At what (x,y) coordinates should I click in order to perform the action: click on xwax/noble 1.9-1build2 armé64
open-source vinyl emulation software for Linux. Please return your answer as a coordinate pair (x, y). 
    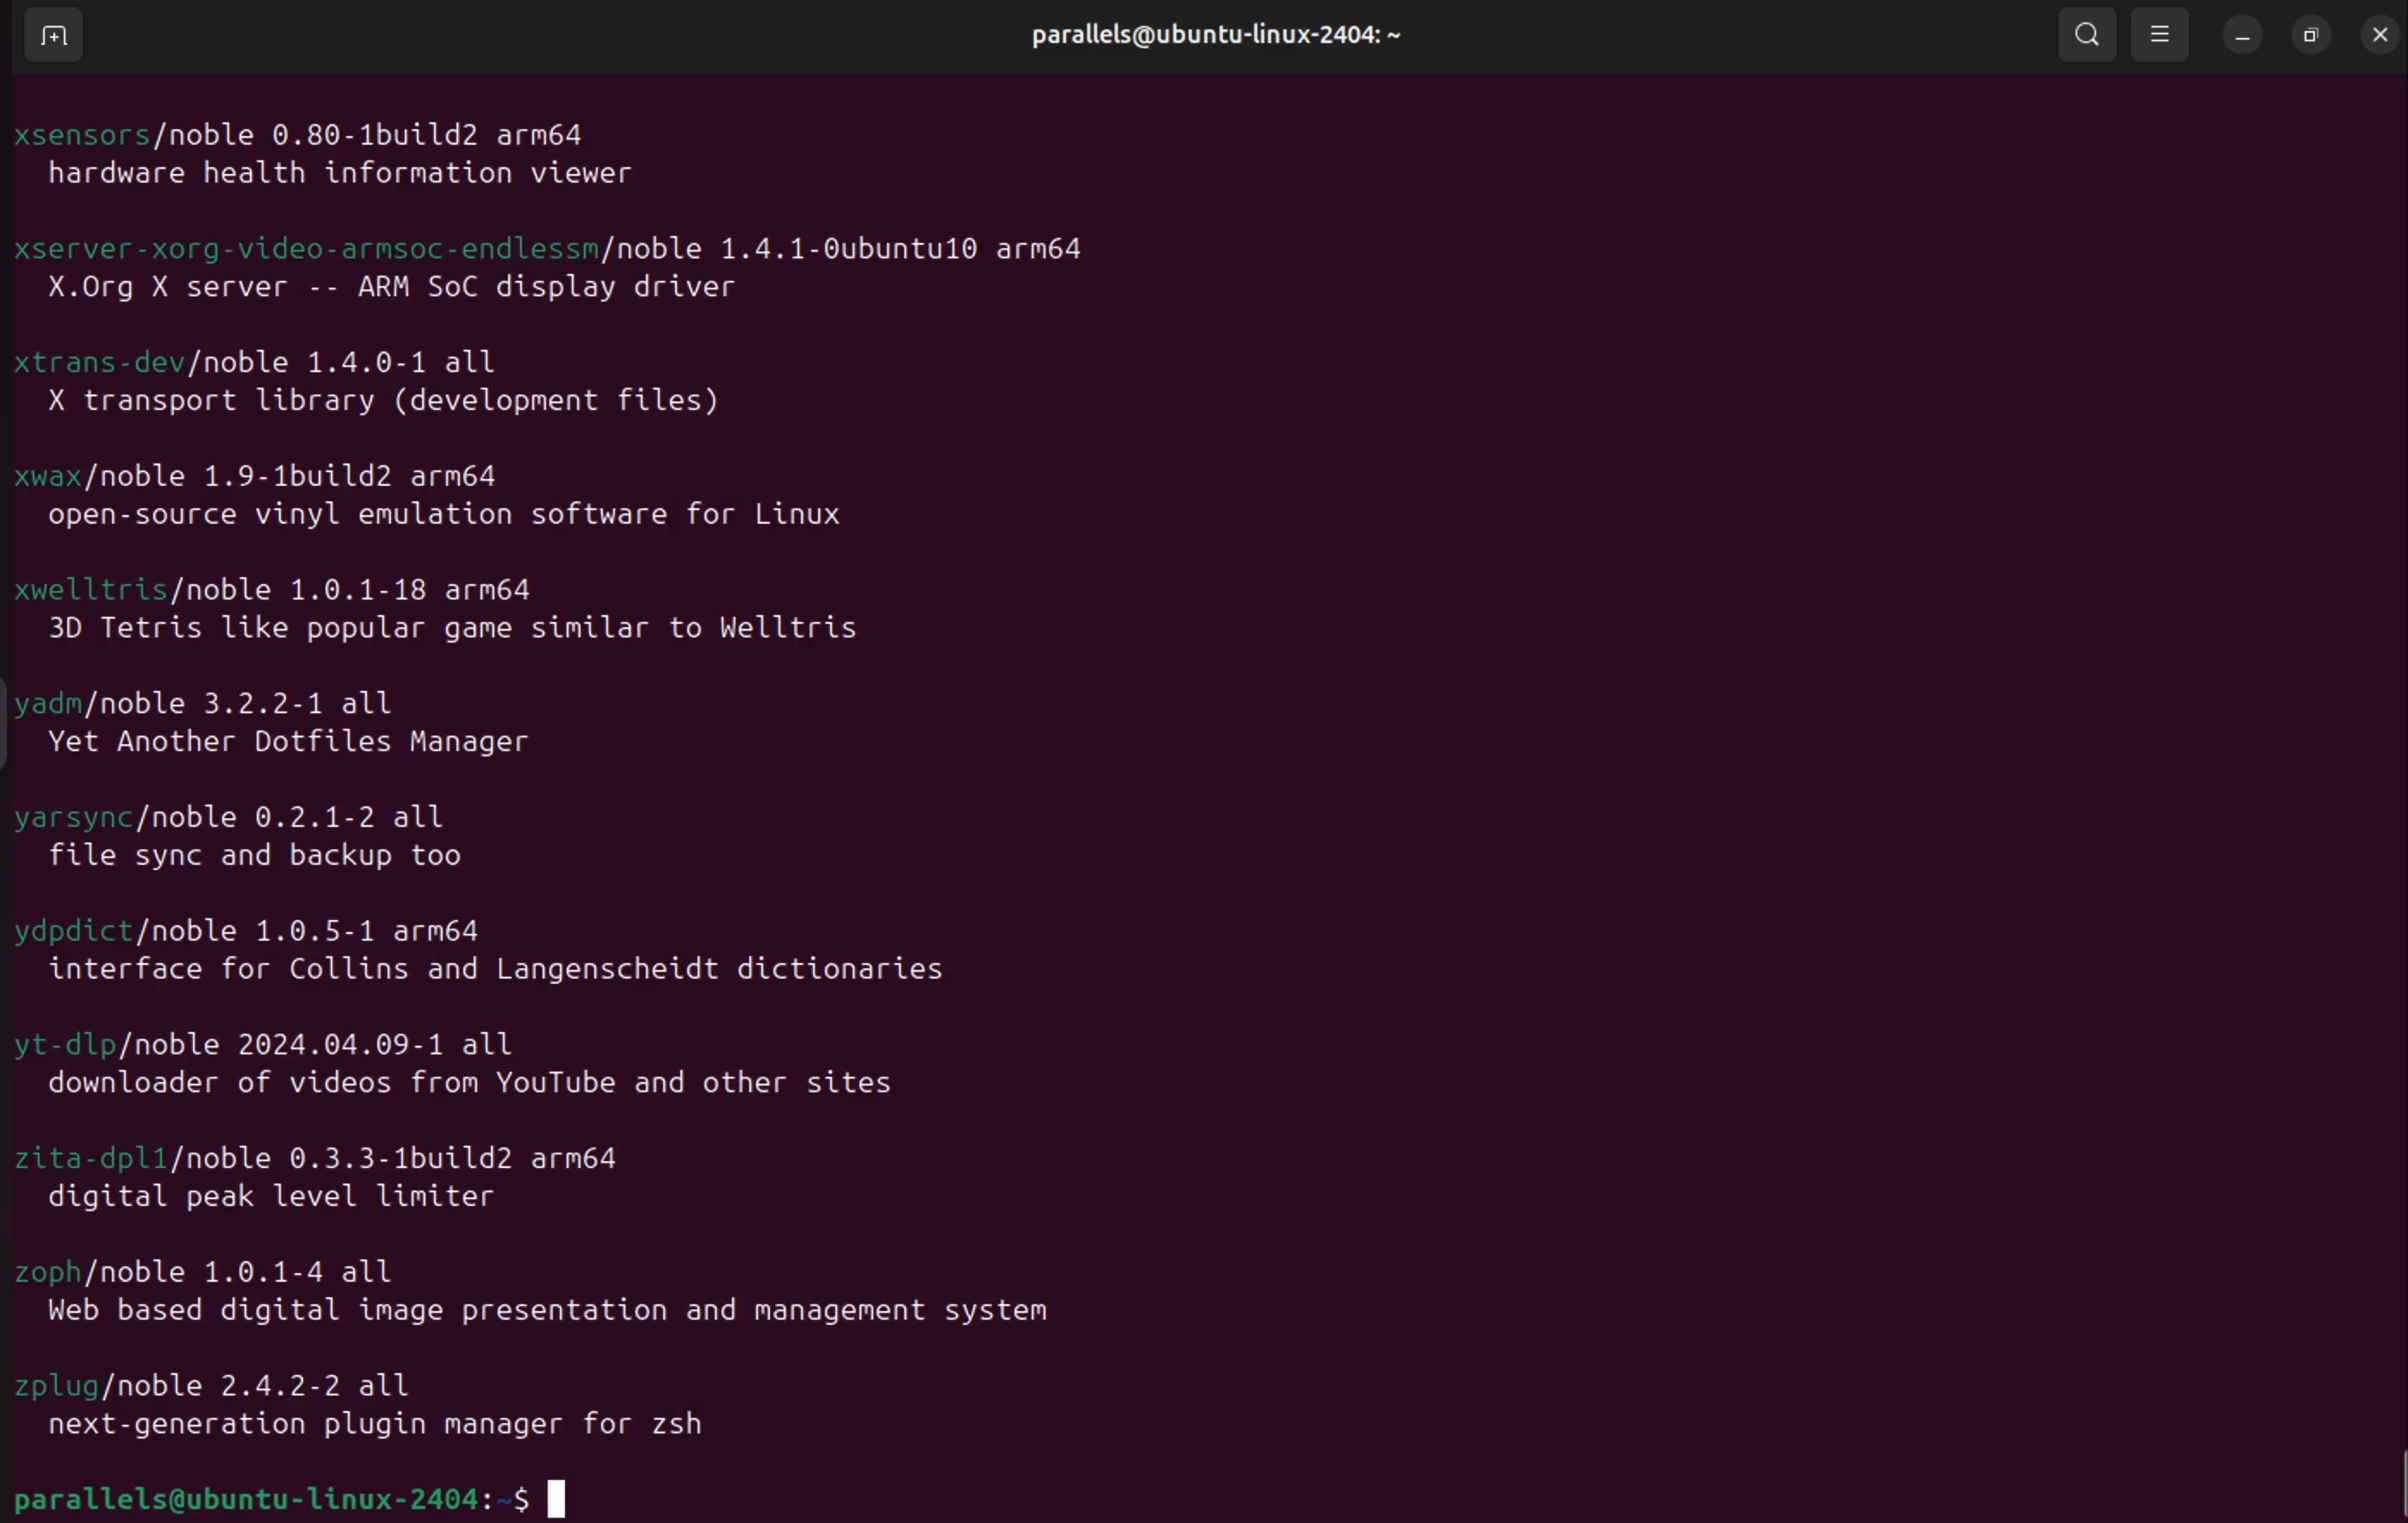
    Looking at the image, I should click on (468, 502).